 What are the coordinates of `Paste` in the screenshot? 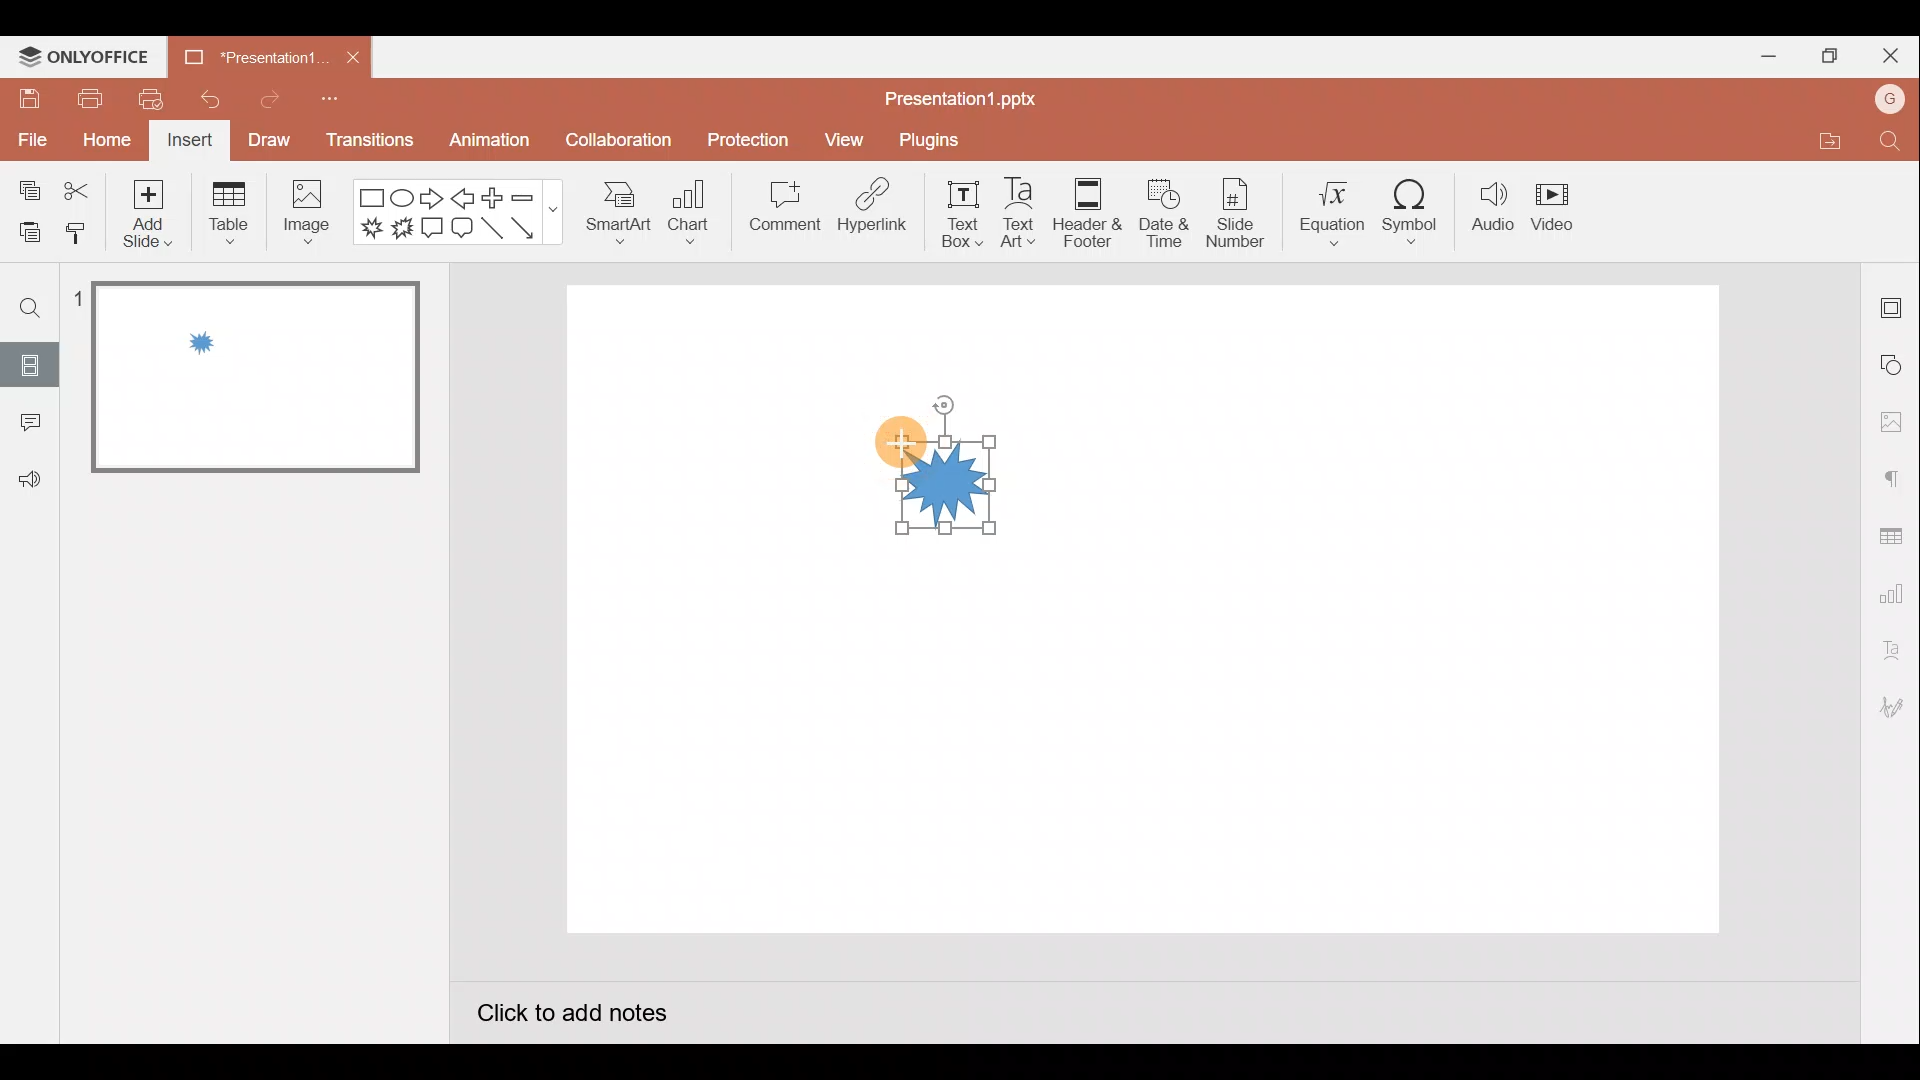 It's located at (28, 235).